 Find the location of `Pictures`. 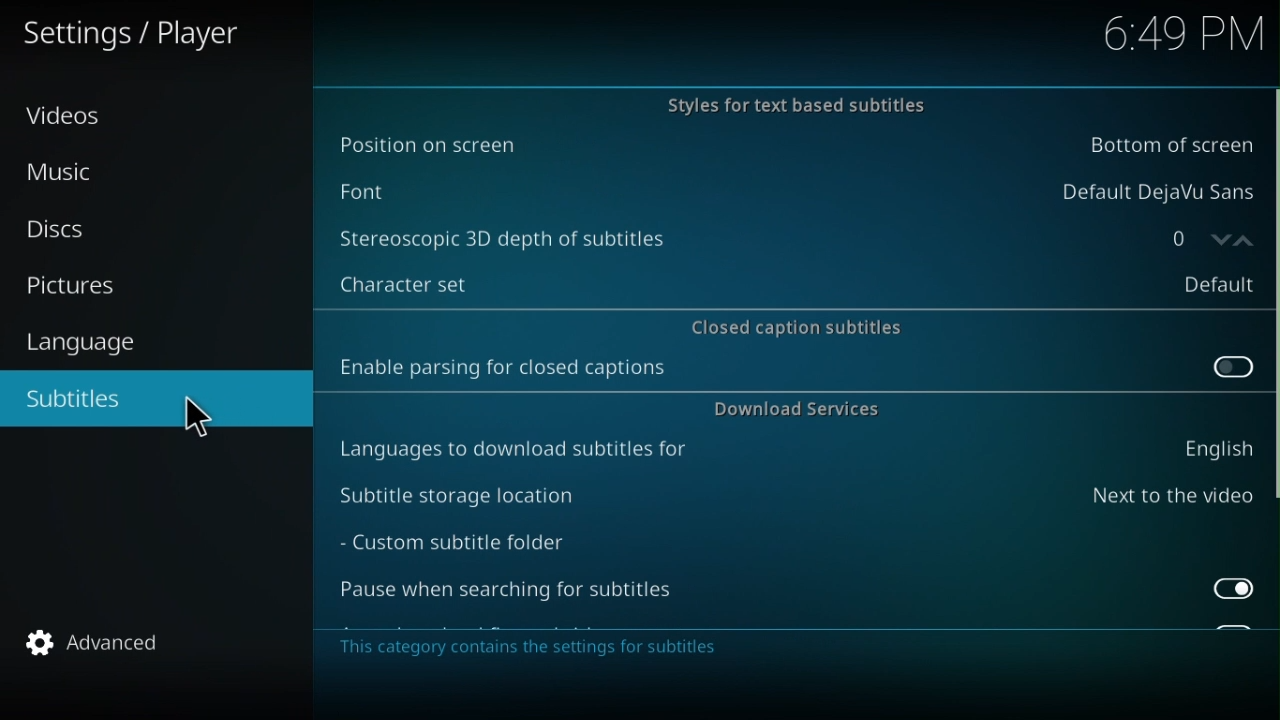

Pictures is located at coordinates (87, 286).